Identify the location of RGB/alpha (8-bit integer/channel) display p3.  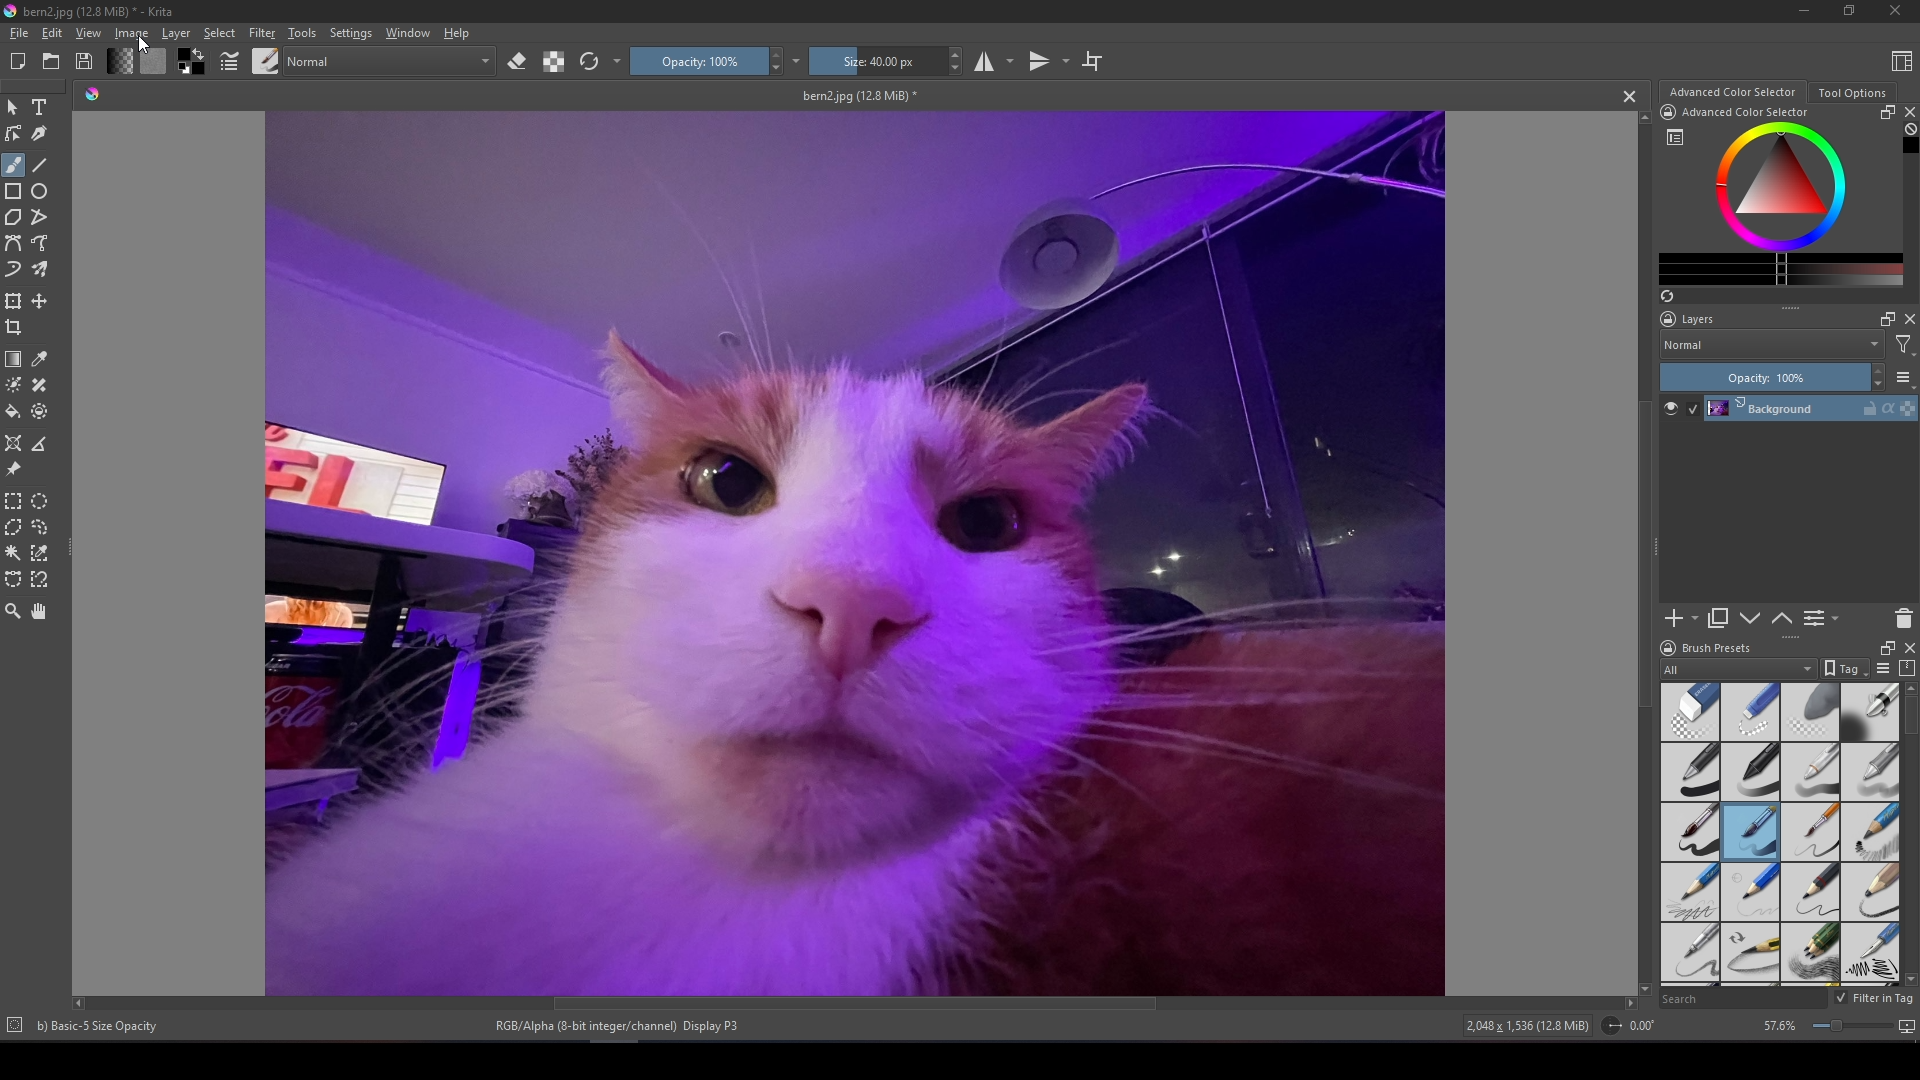
(620, 1024).